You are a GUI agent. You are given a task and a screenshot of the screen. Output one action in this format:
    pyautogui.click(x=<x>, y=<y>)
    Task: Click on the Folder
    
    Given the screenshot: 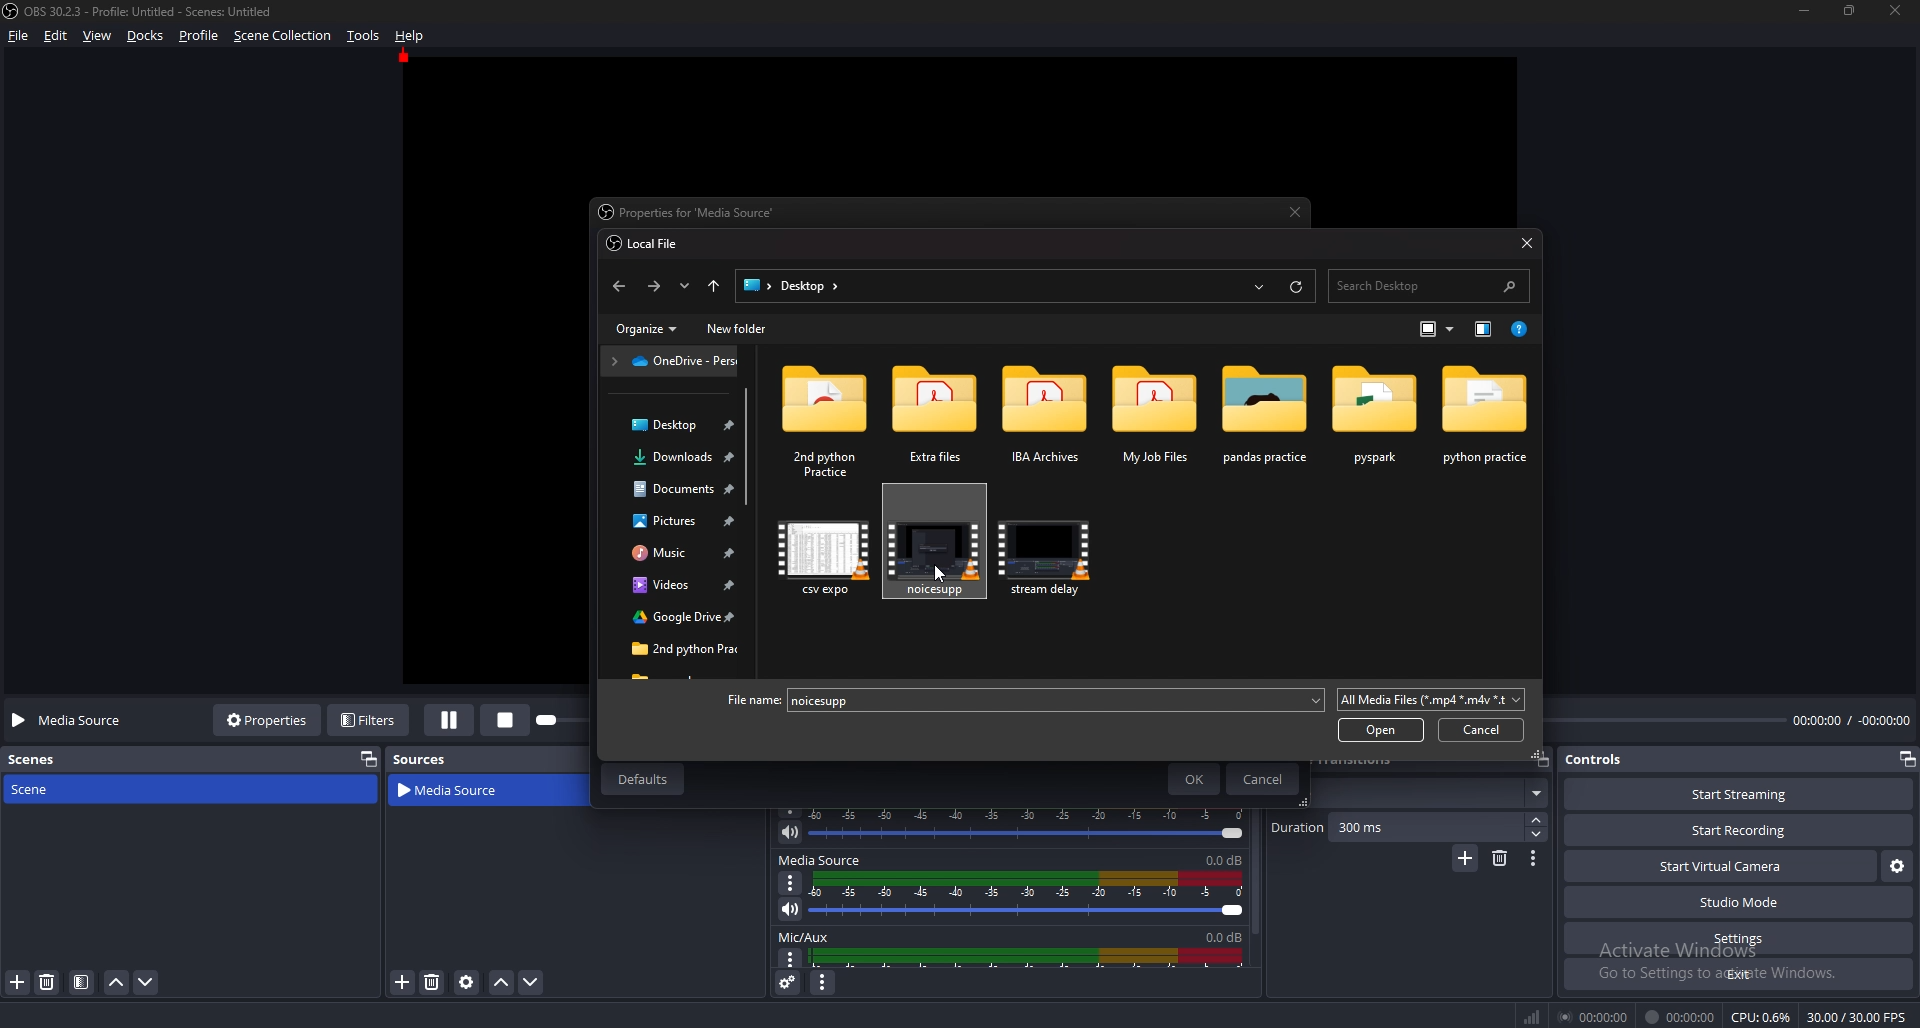 What is the action you would take?
    pyautogui.click(x=671, y=361)
    